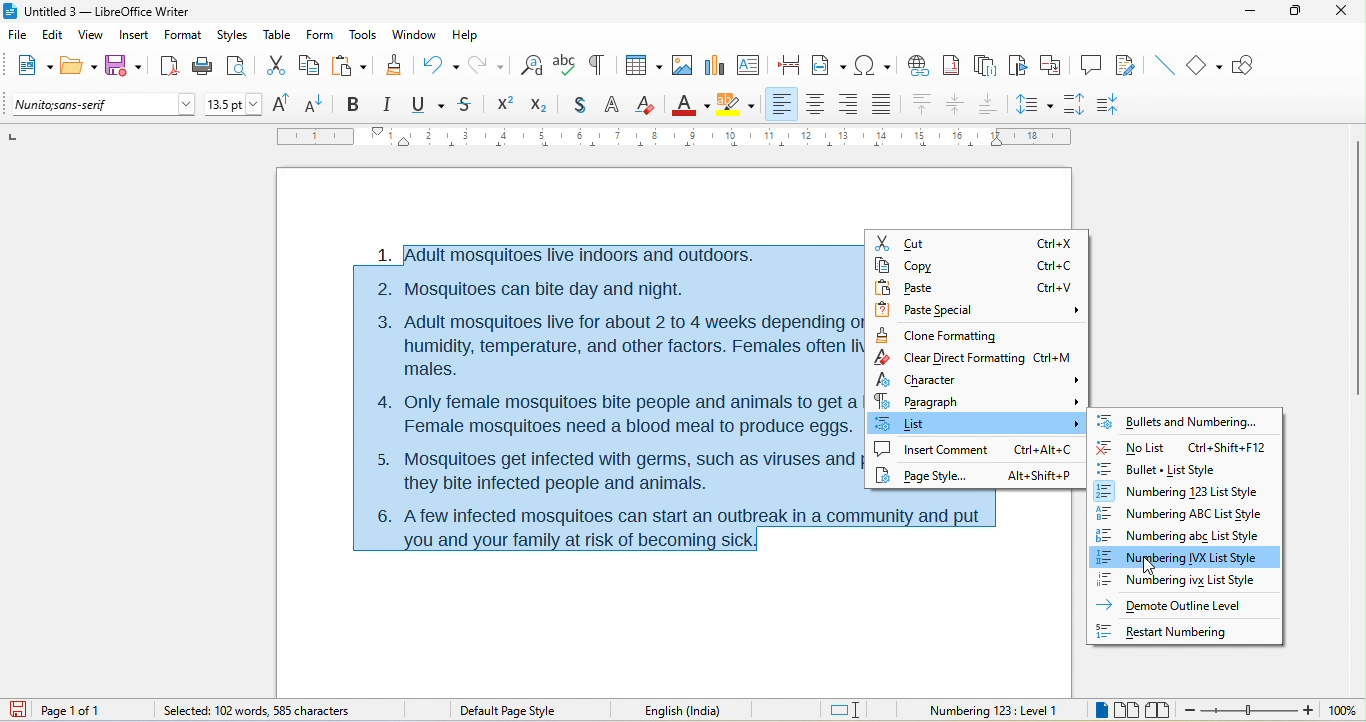  Describe the element at coordinates (532, 63) in the screenshot. I see `find and replace` at that location.